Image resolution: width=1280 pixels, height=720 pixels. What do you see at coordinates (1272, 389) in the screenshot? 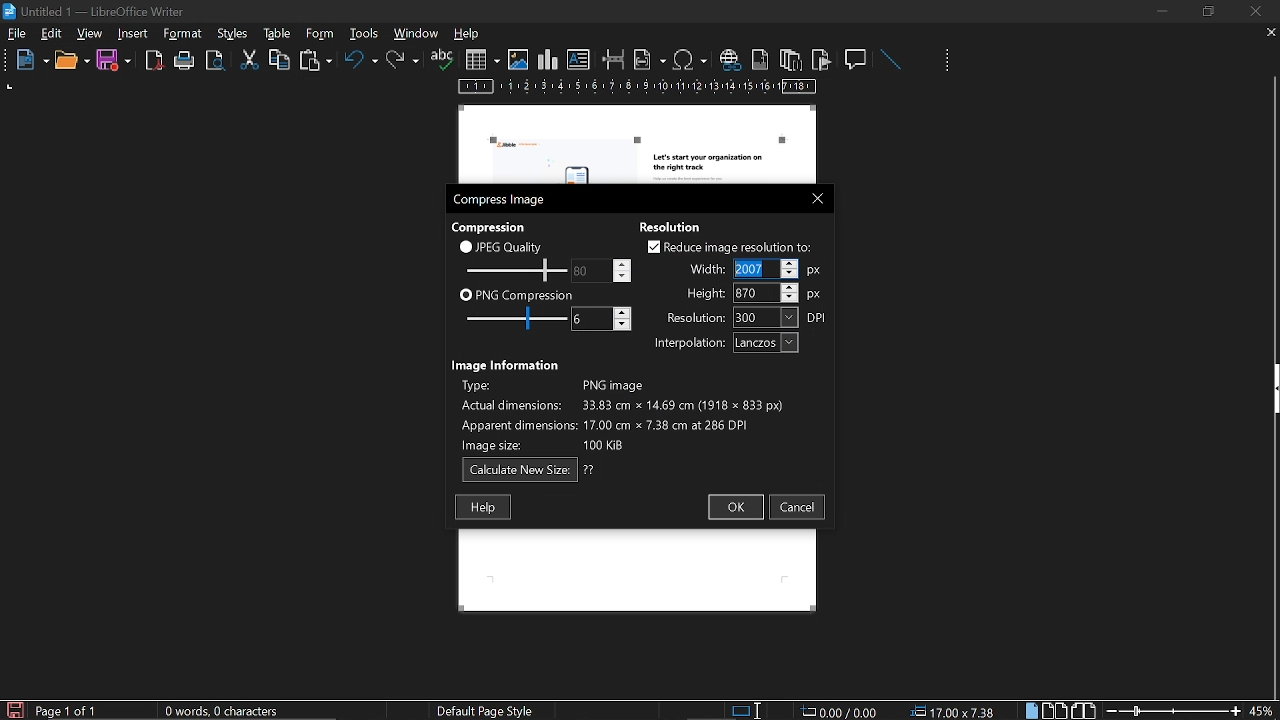
I see `side bar menu` at bounding box center [1272, 389].